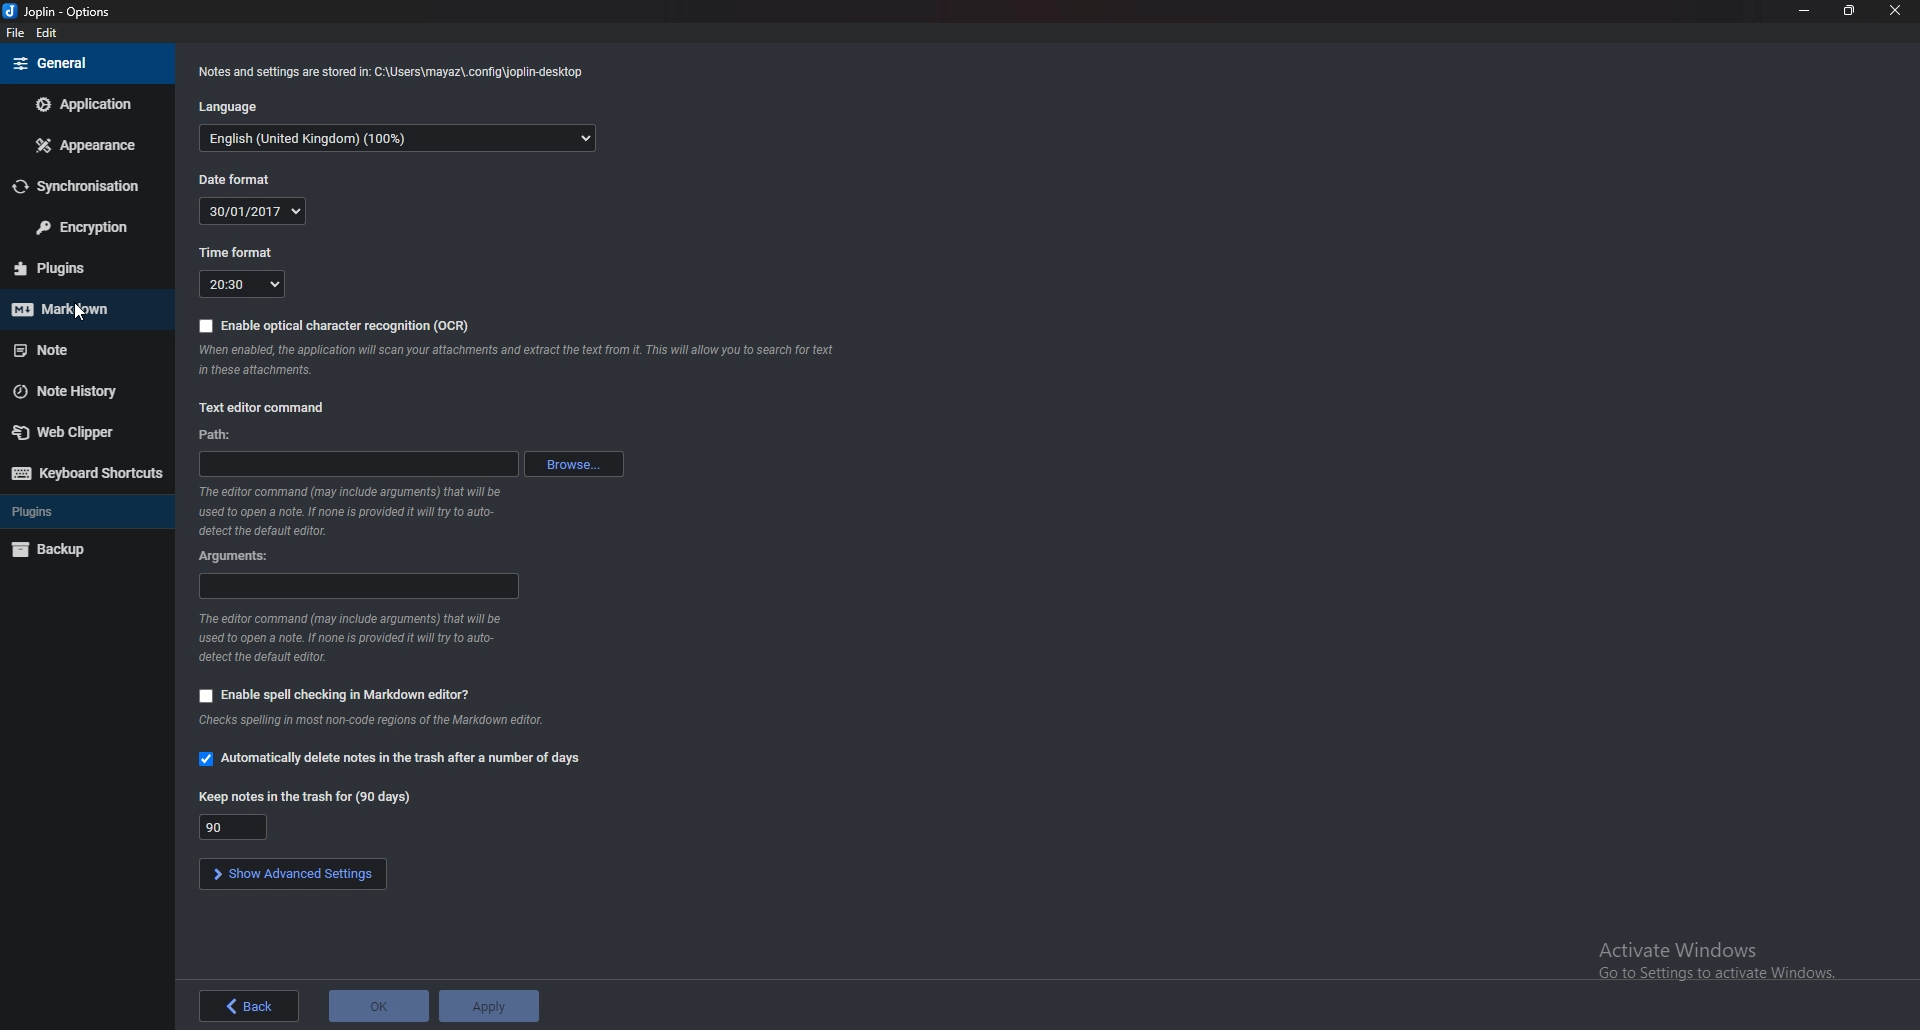 The image size is (1920, 1030). I want to click on edit, so click(49, 31).